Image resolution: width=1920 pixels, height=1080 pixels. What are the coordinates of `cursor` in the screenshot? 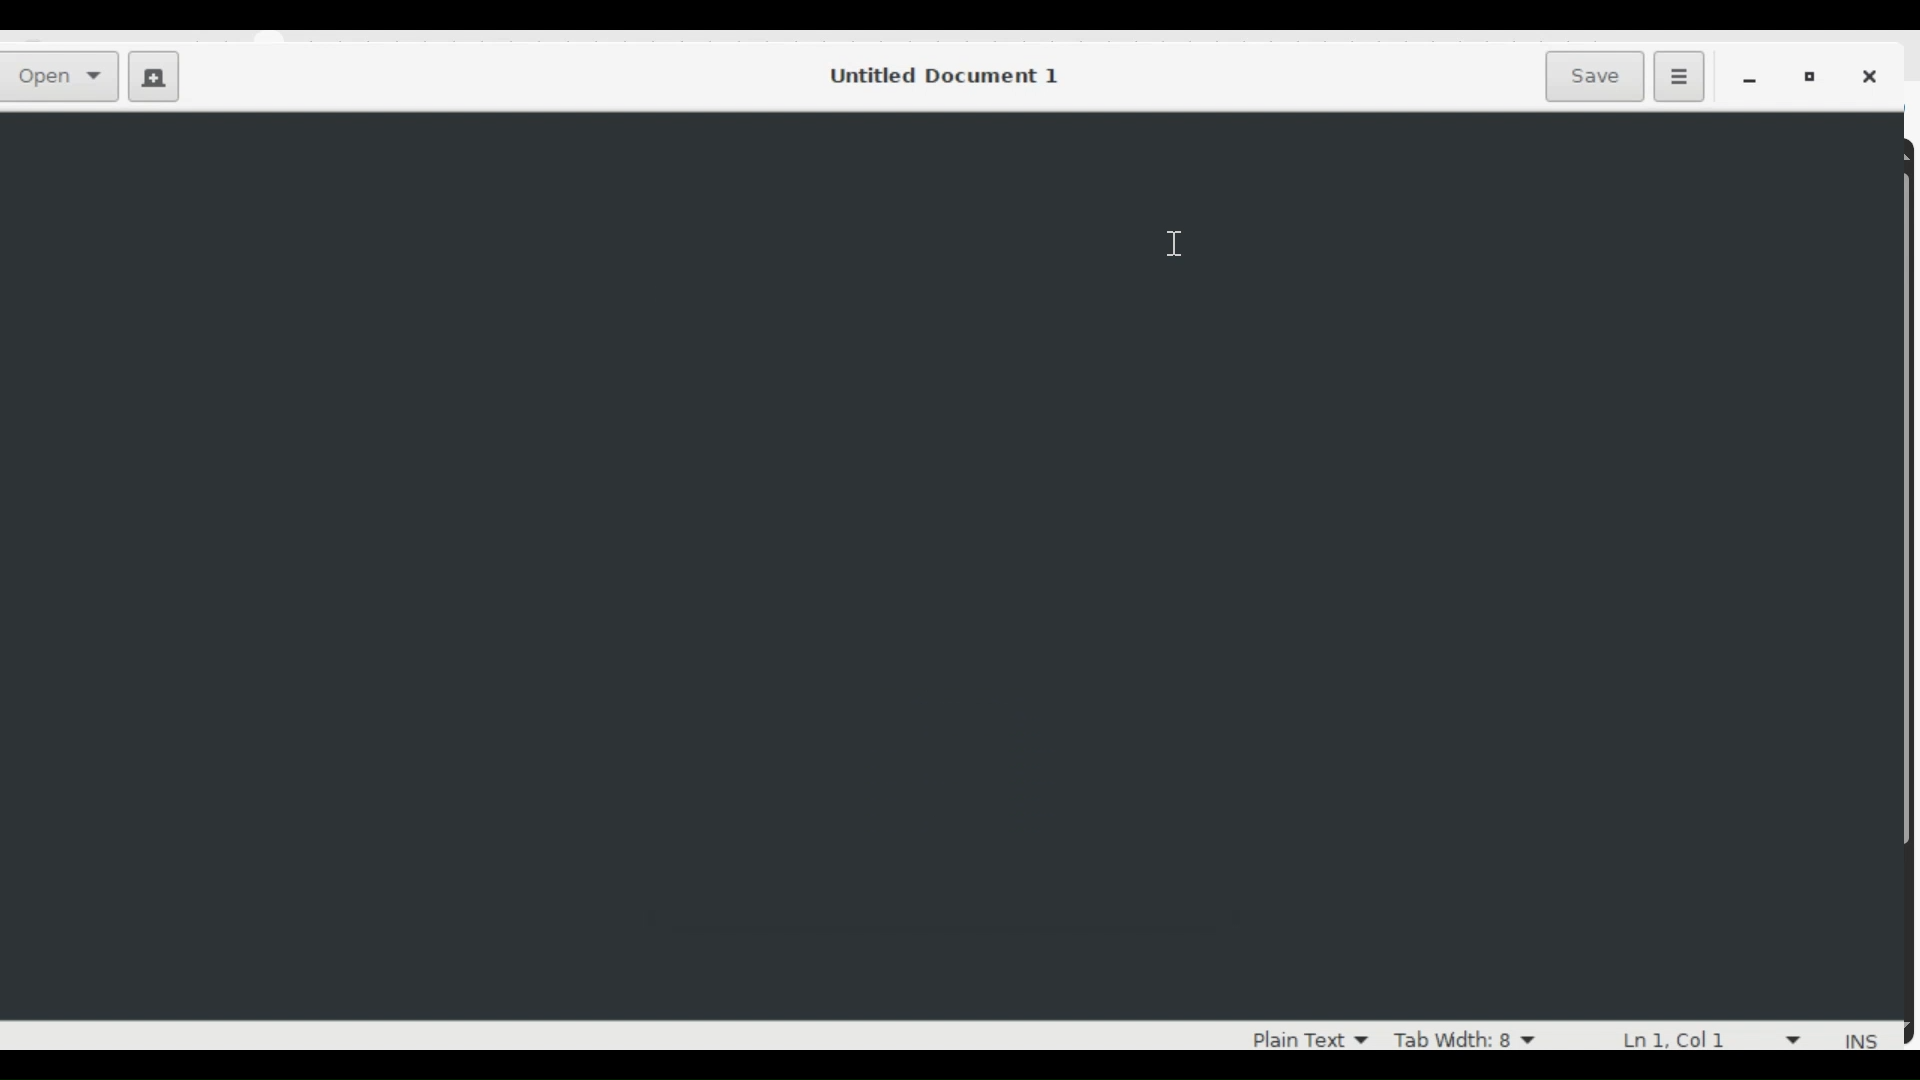 It's located at (1170, 240).